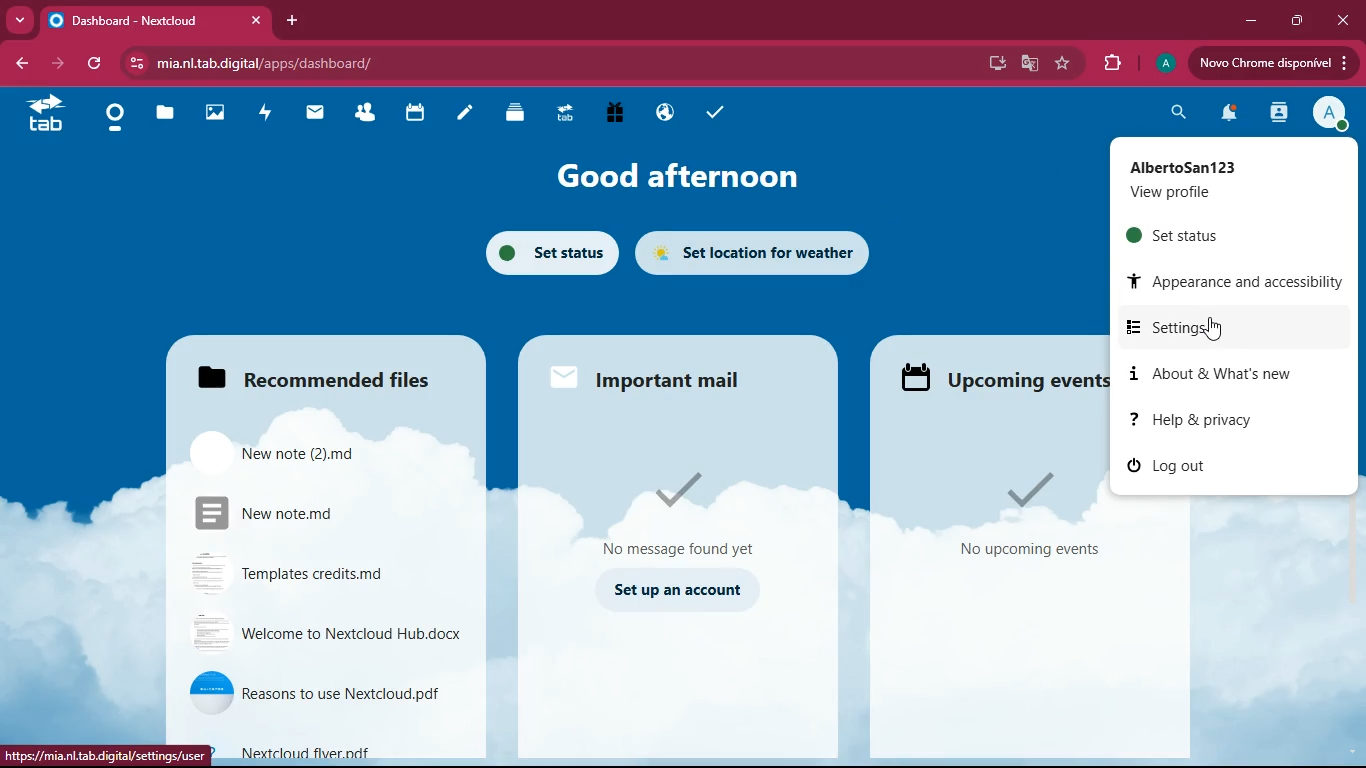  Describe the element at coordinates (328, 633) in the screenshot. I see `file` at that location.